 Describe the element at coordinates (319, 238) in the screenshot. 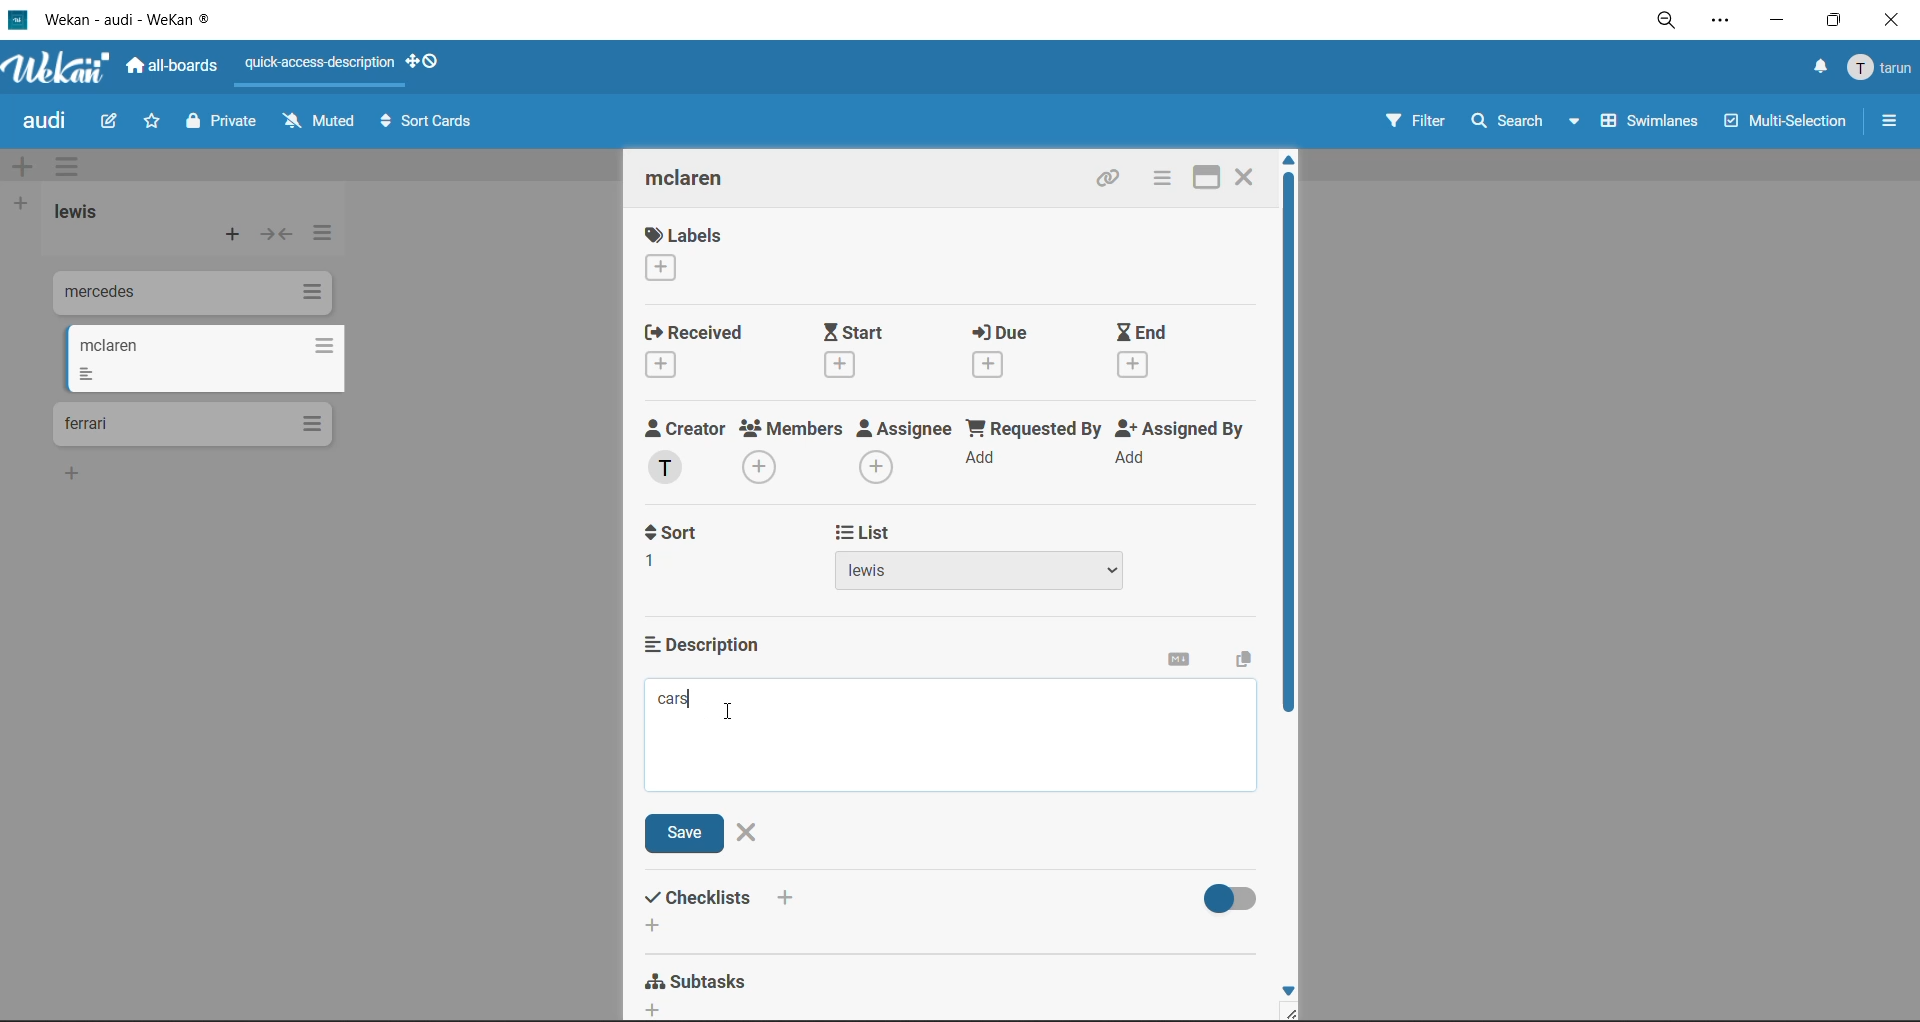

I see `list actions` at that location.